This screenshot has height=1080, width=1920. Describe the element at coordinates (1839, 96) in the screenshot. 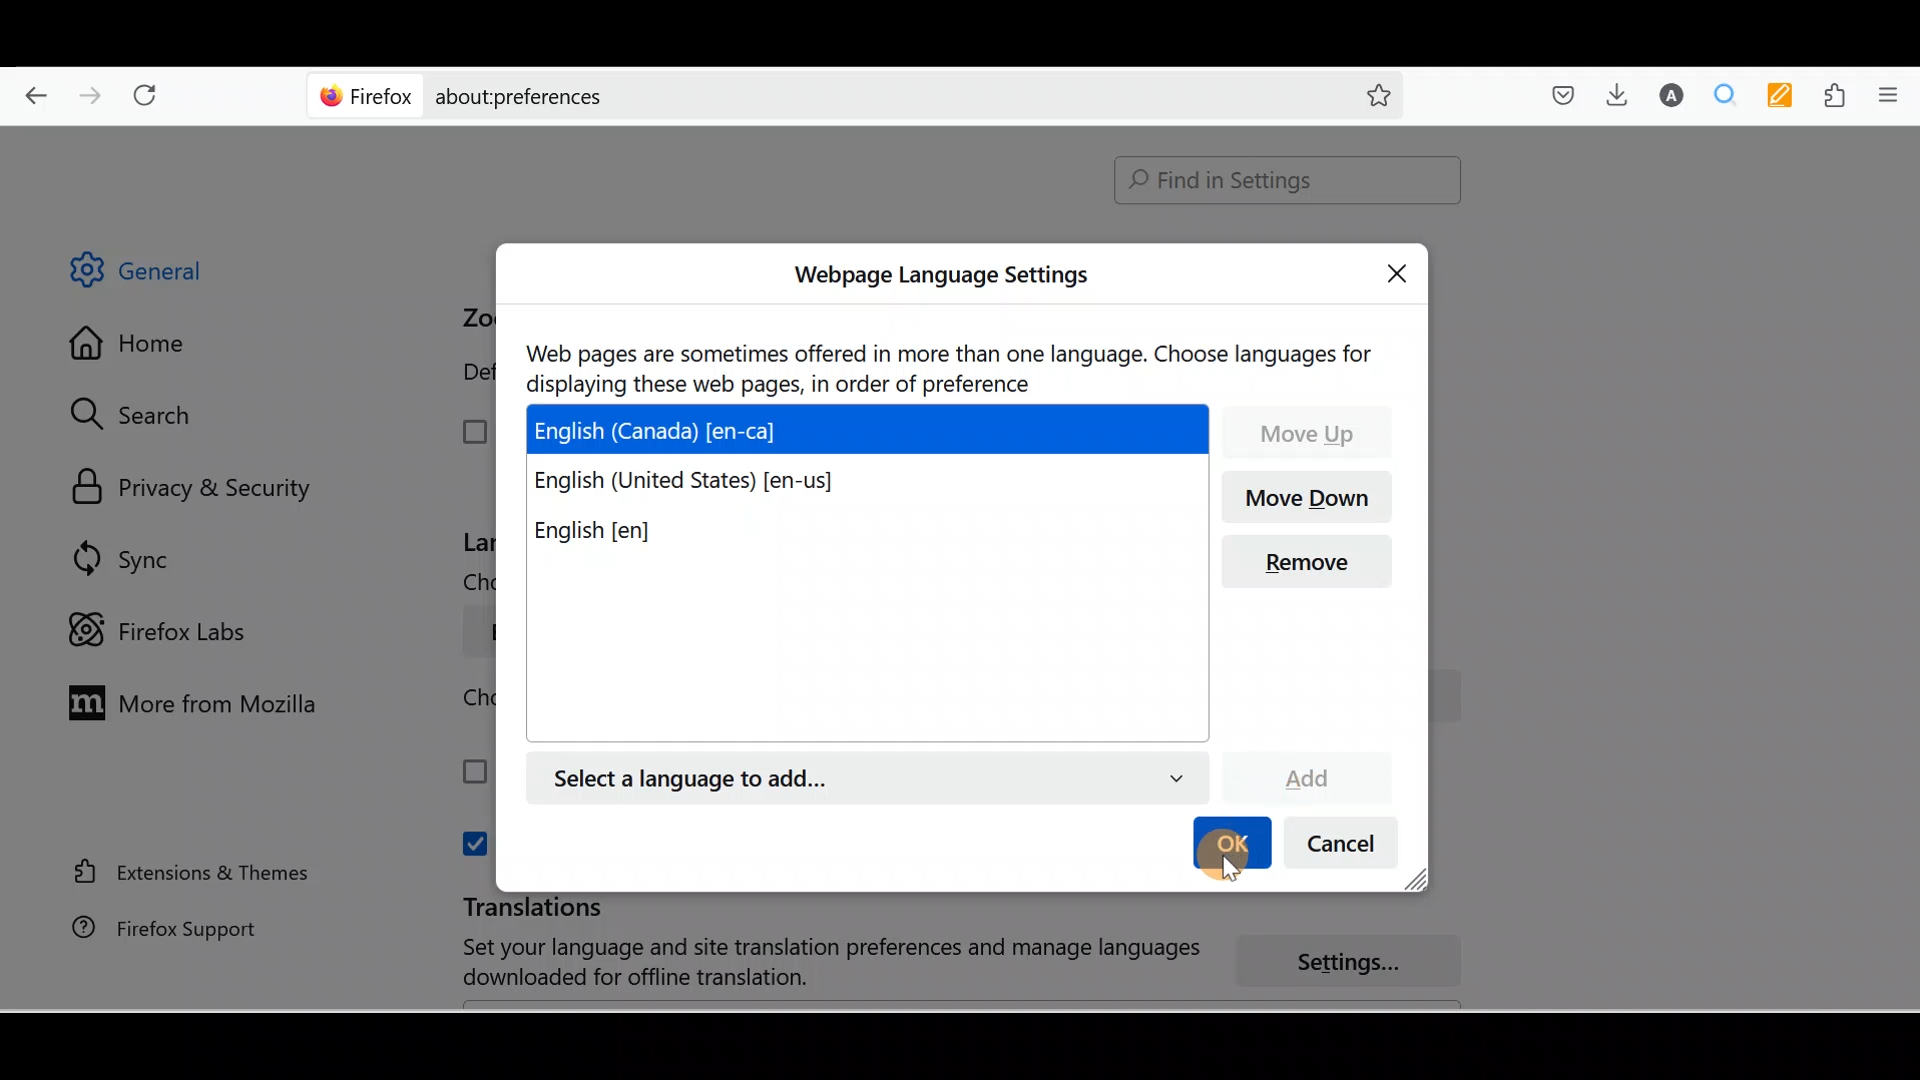

I see `Extensions` at that location.